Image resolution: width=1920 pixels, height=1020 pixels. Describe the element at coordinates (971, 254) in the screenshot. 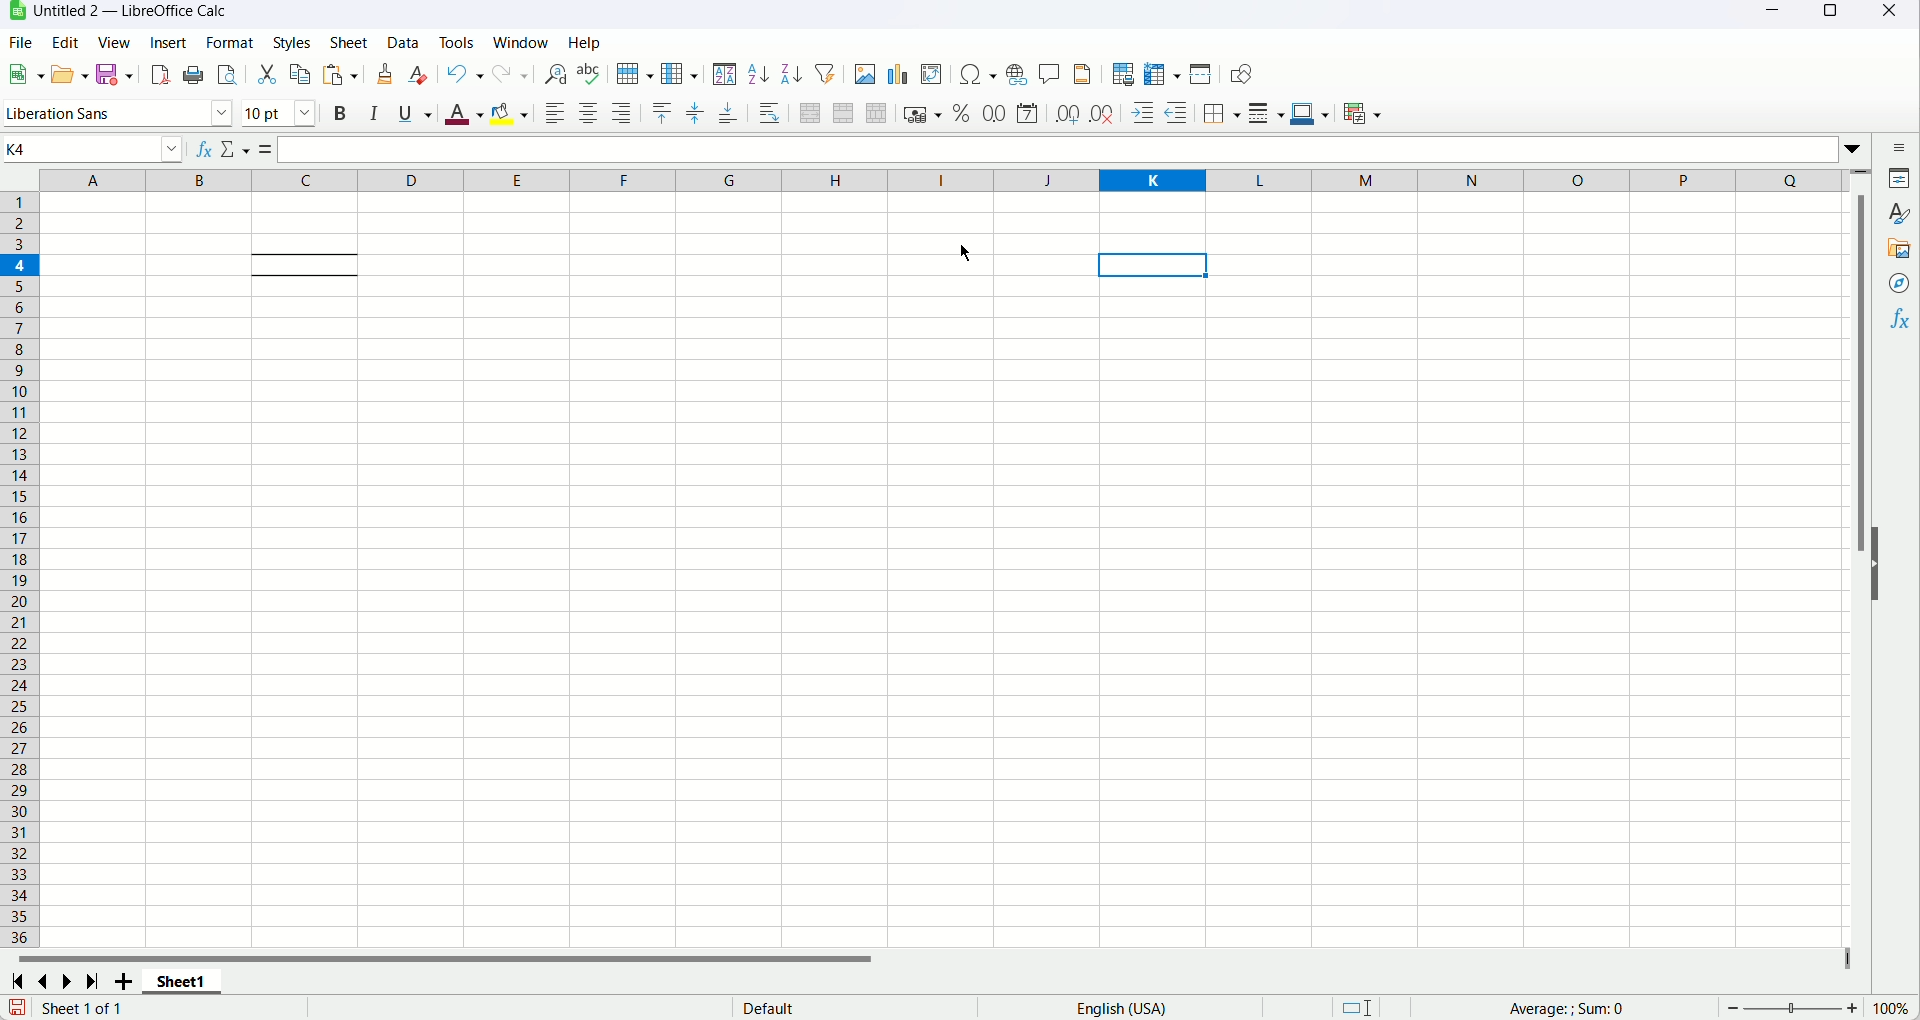

I see `cursor` at that location.